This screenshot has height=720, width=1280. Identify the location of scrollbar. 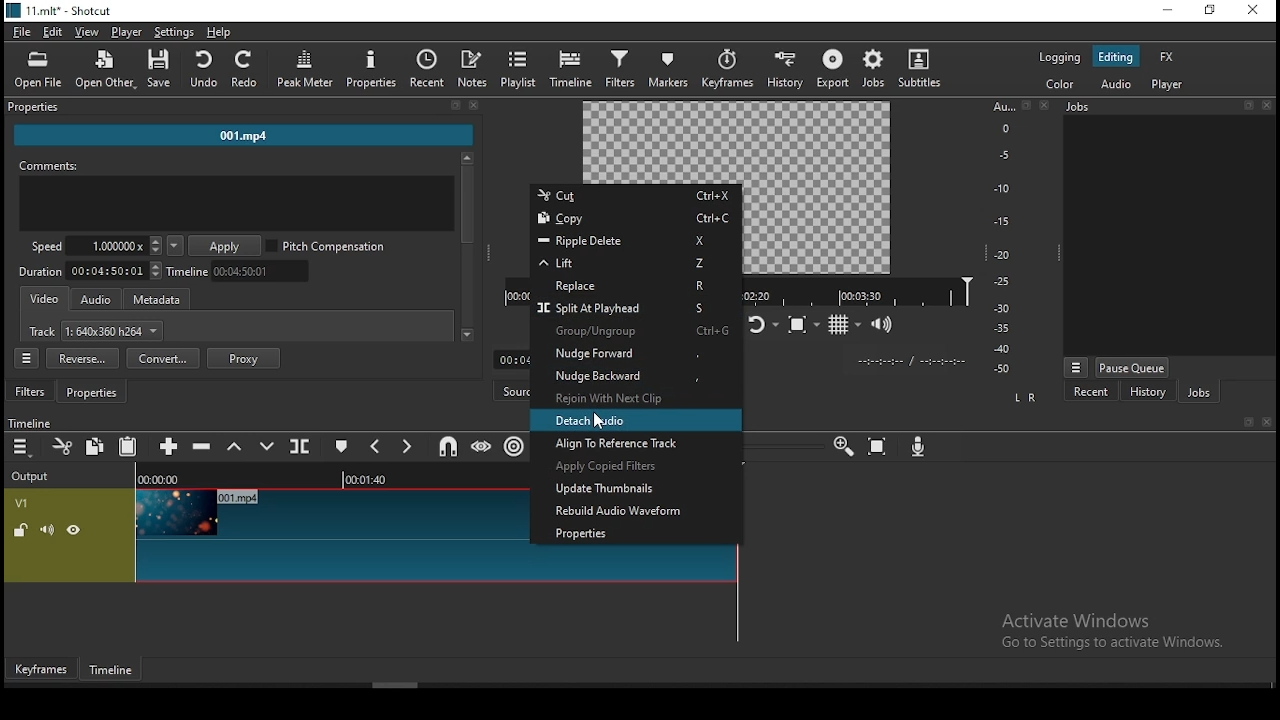
(467, 247).